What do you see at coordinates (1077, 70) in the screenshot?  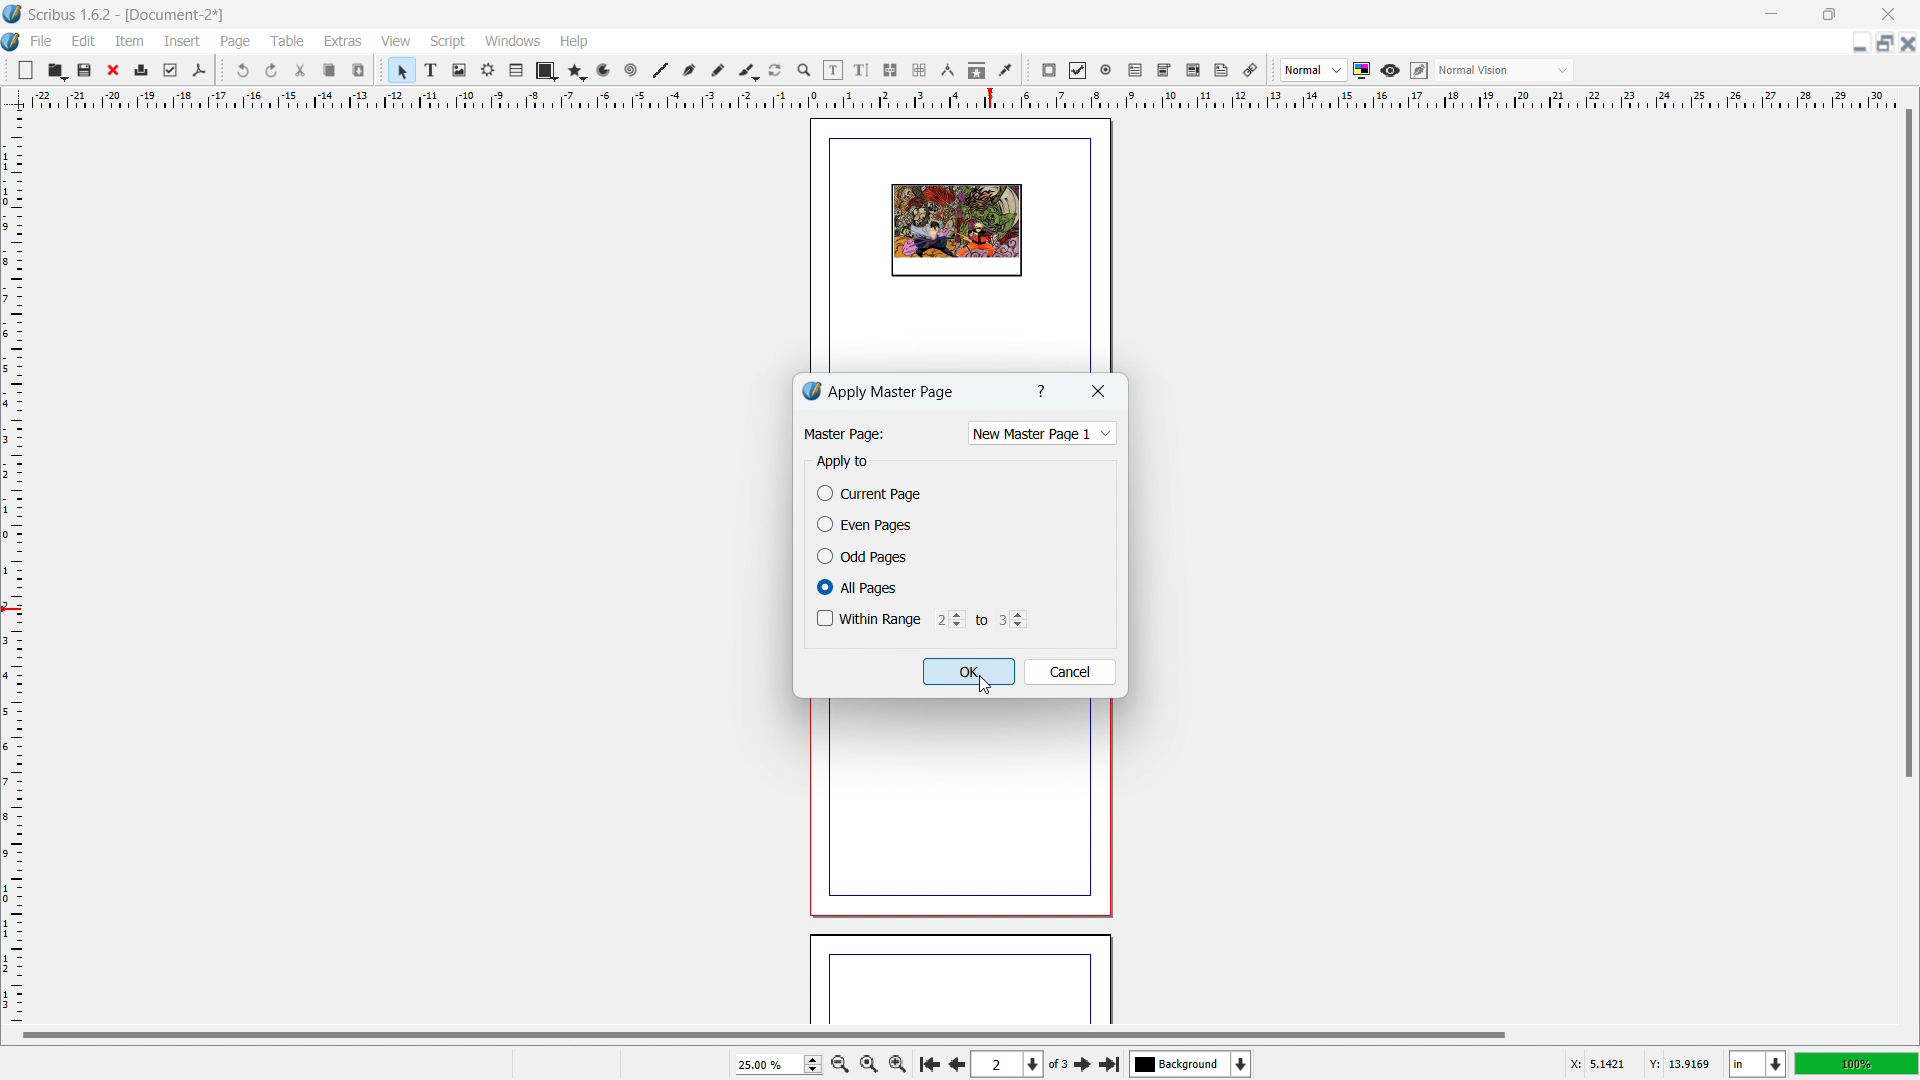 I see `pdf checkbox` at bounding box center [1077, 70].